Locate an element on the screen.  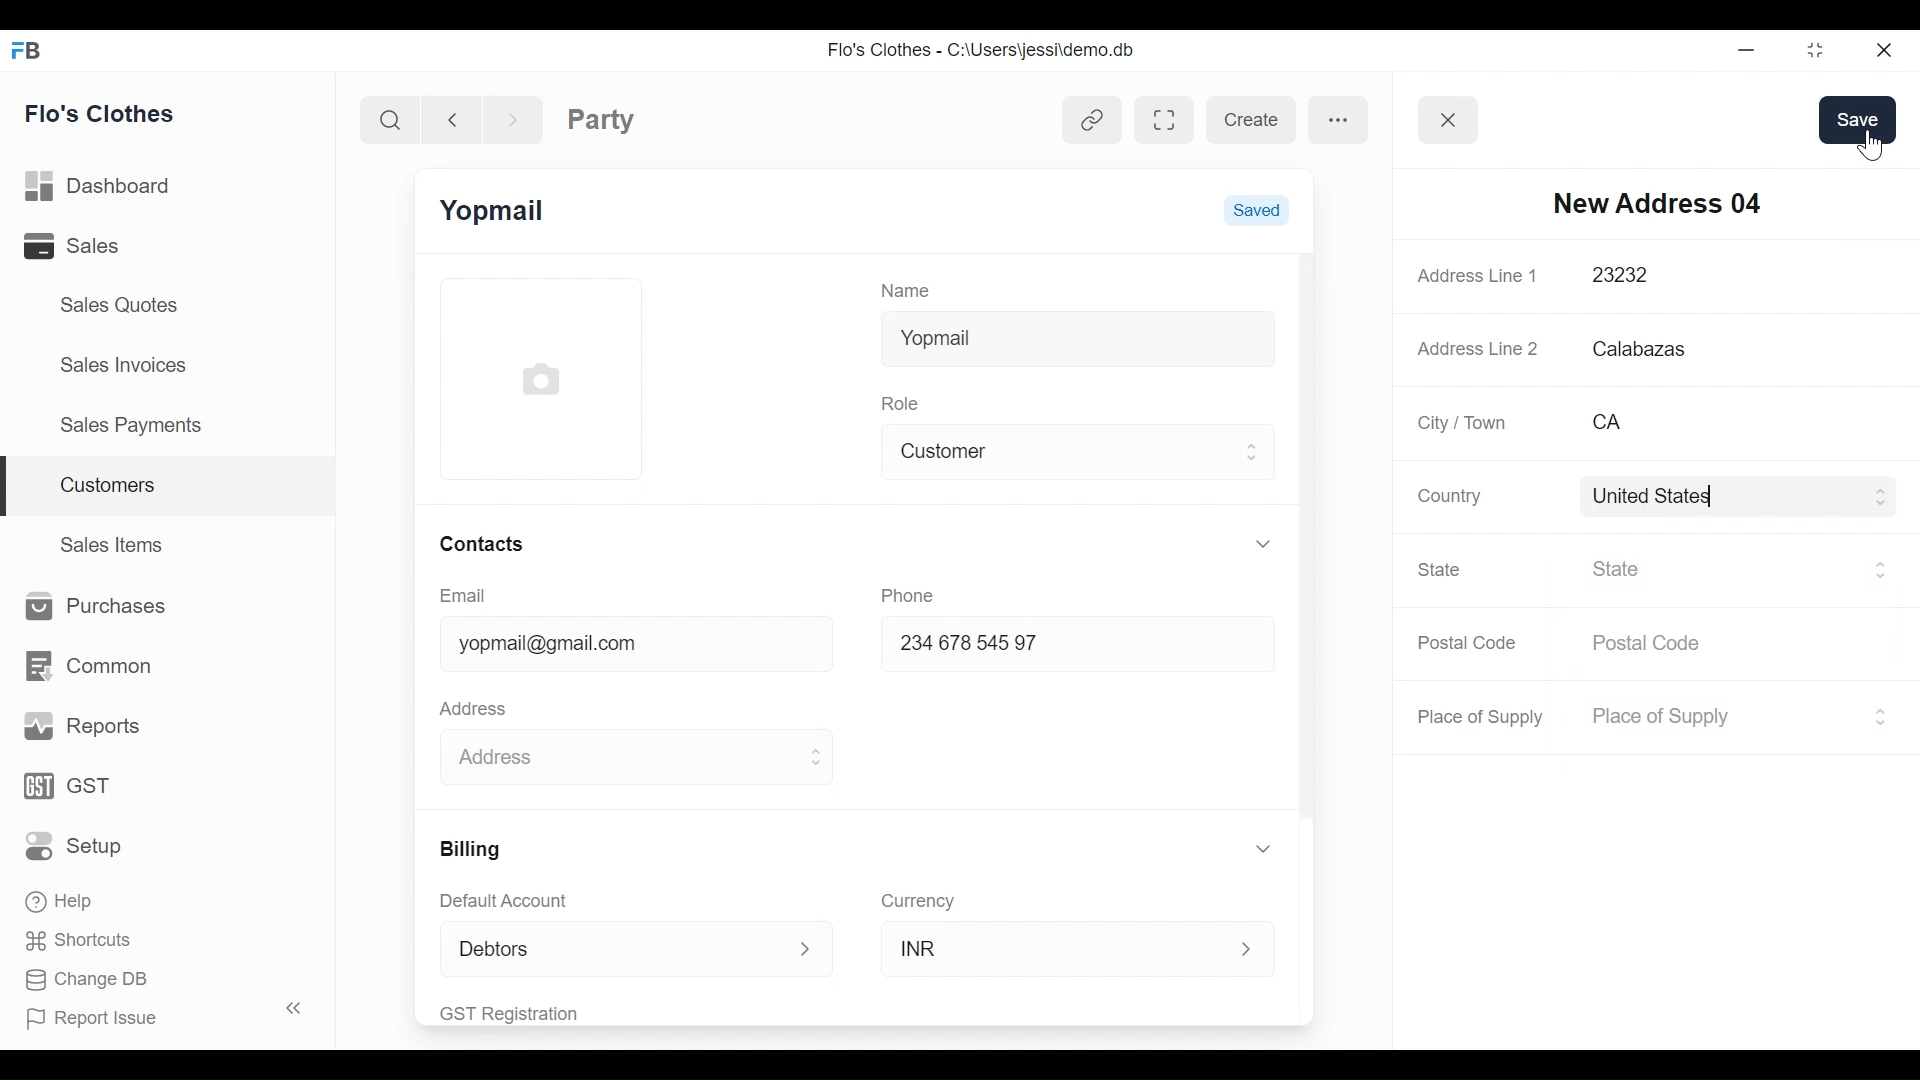
Common is located at coordinates (86, 666).